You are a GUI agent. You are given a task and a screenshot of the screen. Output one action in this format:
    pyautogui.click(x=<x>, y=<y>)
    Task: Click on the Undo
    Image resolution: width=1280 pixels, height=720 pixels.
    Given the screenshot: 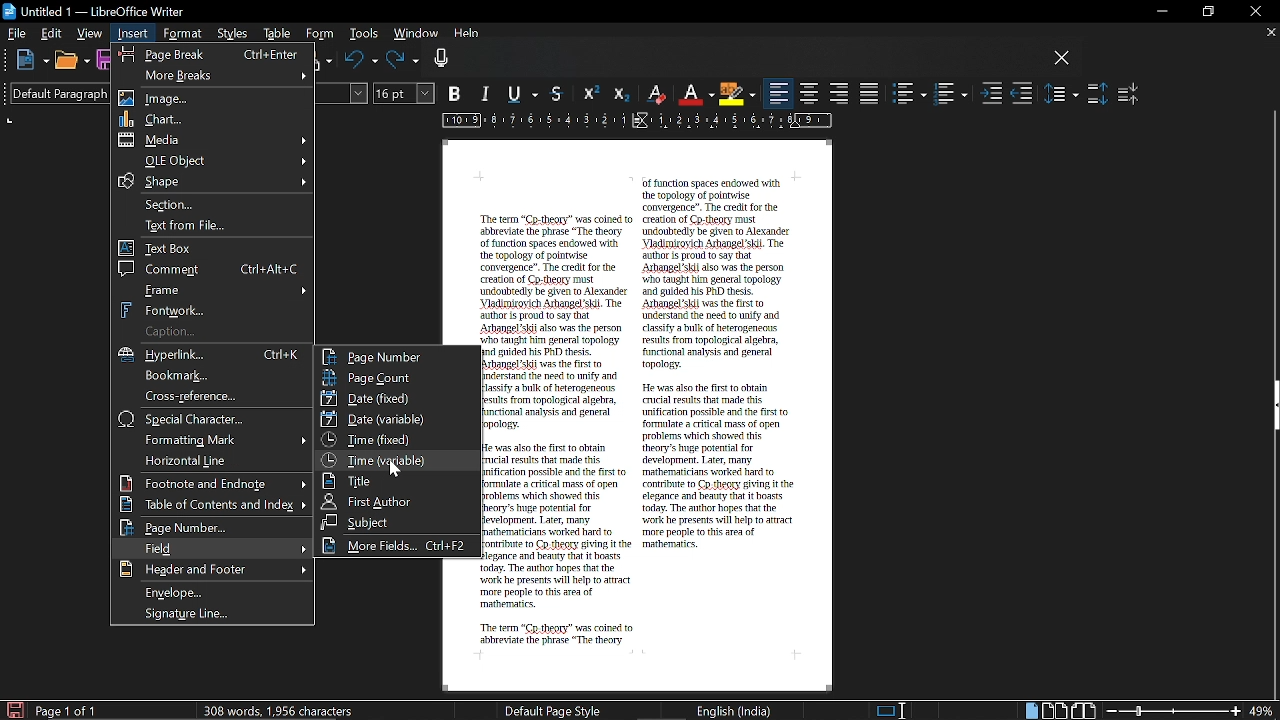 What is the action you would take?
    pyautogui.click(x=361, y=61)
    